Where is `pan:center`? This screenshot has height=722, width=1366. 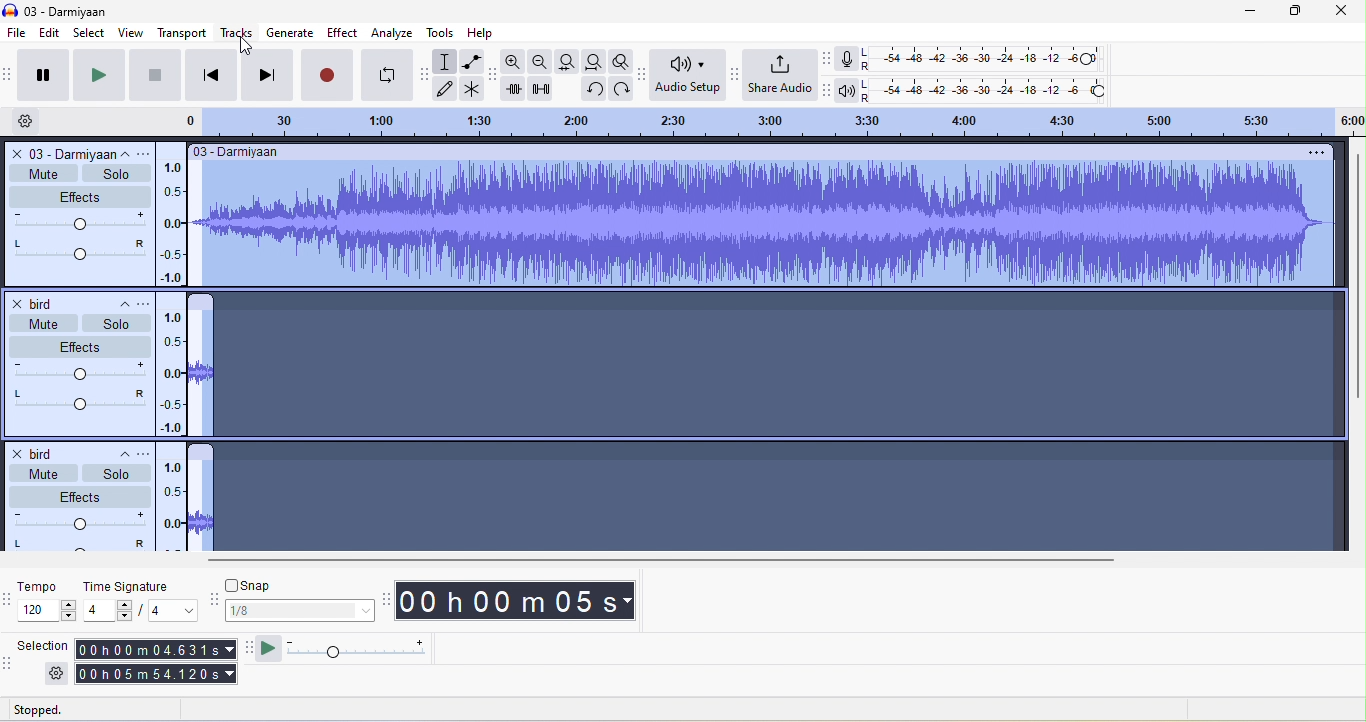 pan:center is located at coordinates (82, 398).